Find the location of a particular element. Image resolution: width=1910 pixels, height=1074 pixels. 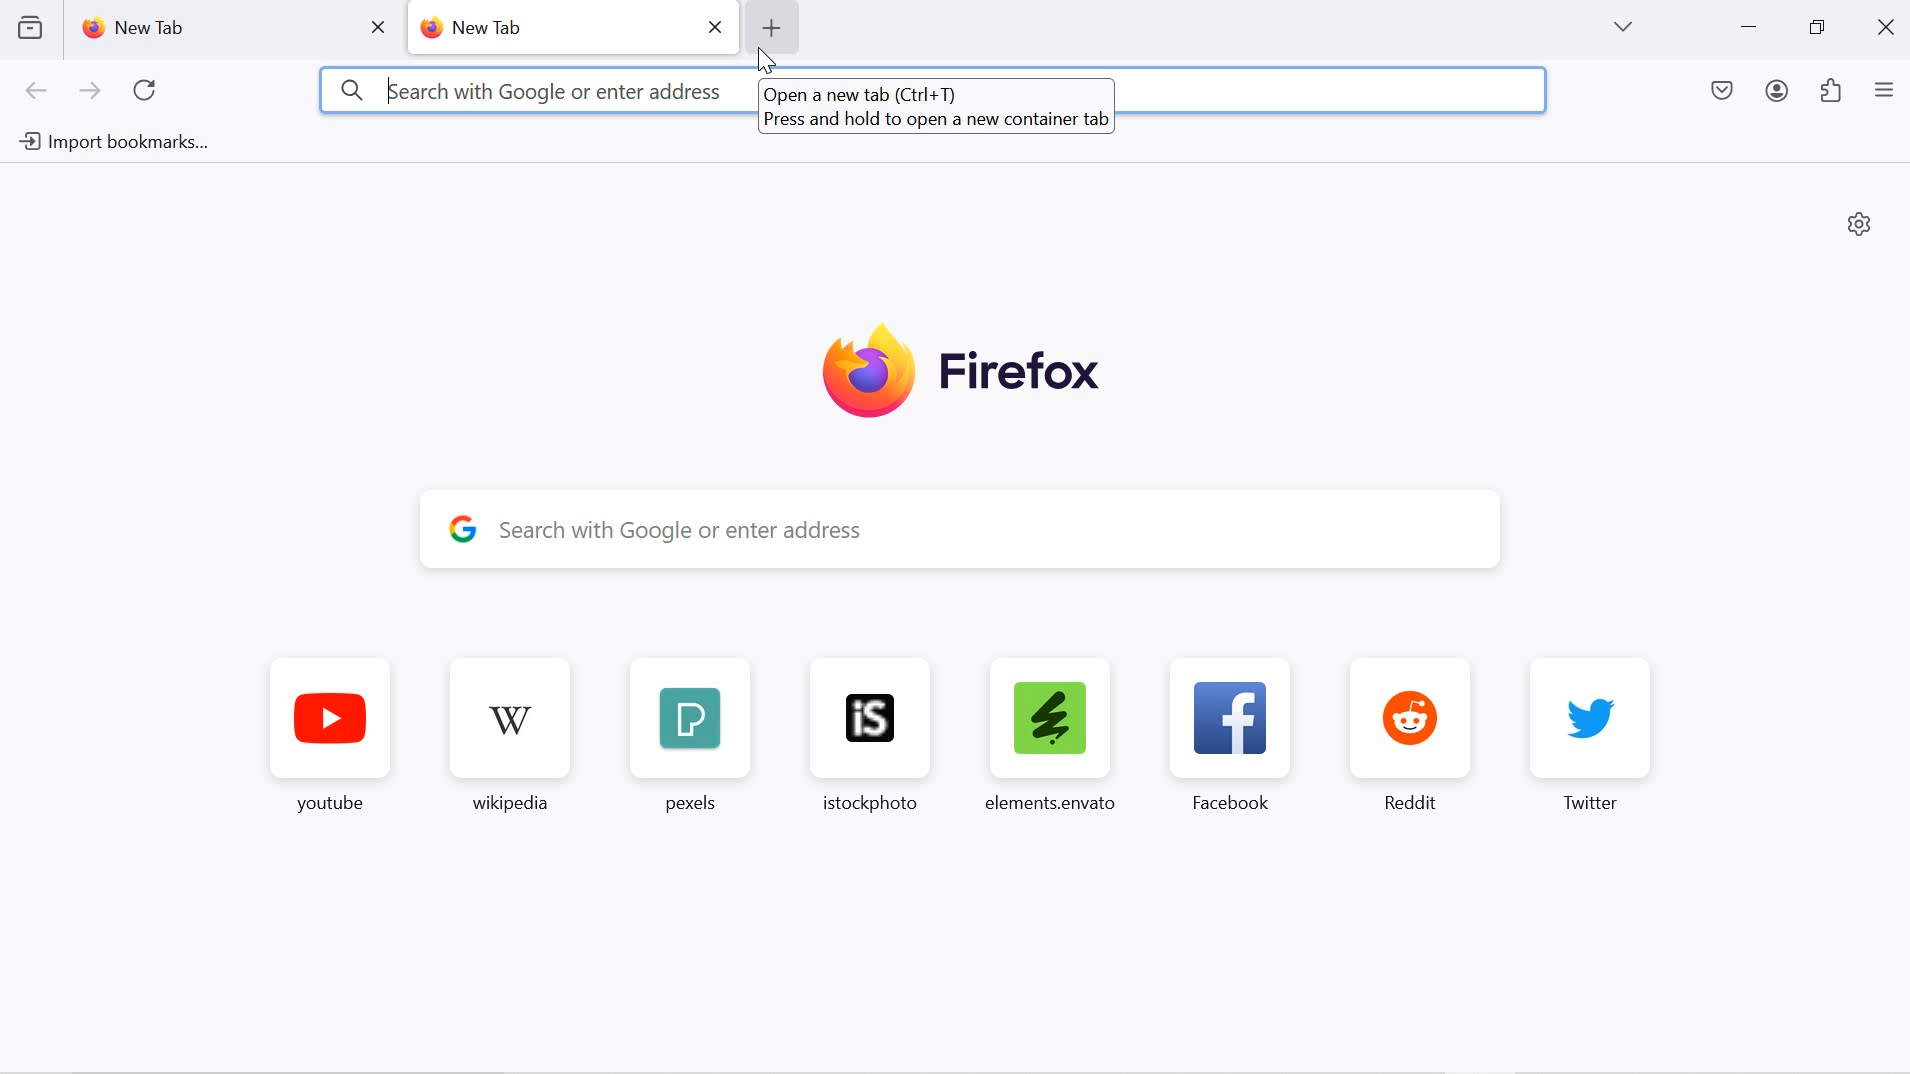

y Search with Google or enter address is located at coordinates (979, 530).